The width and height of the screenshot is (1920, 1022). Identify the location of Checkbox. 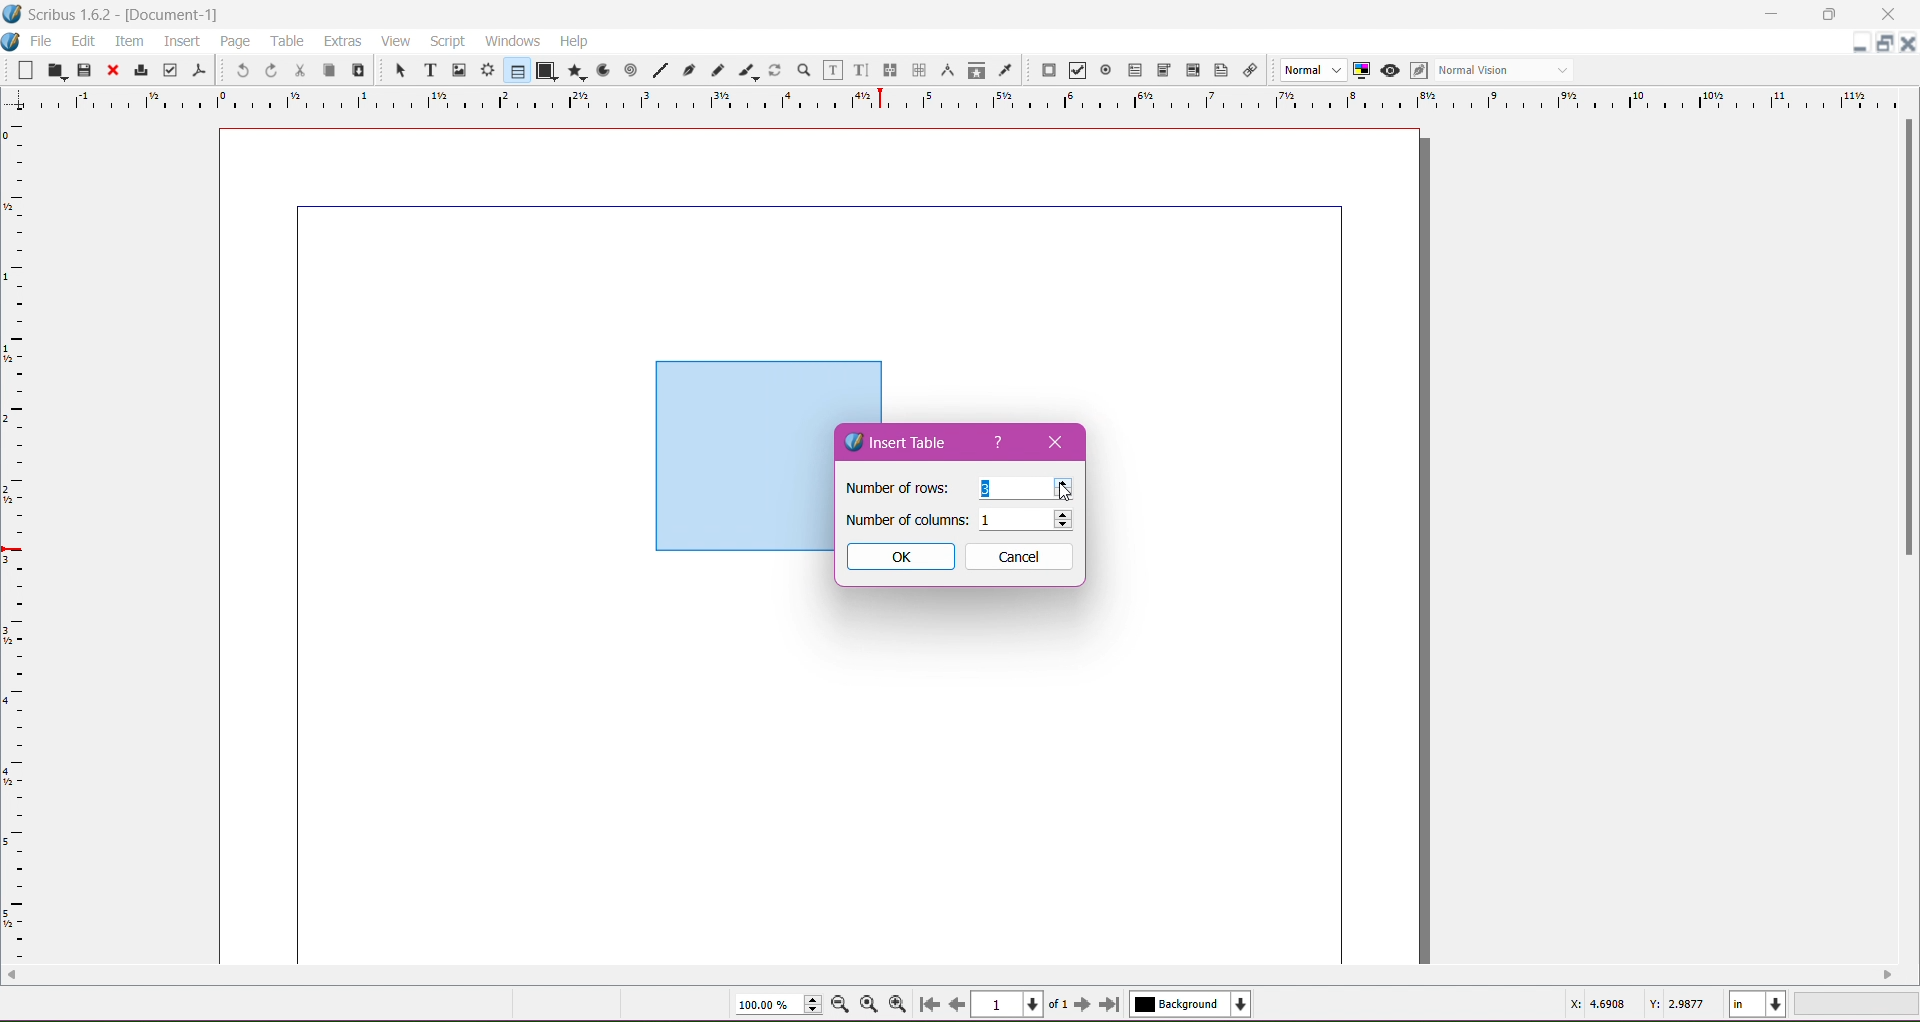
(1075, 72).